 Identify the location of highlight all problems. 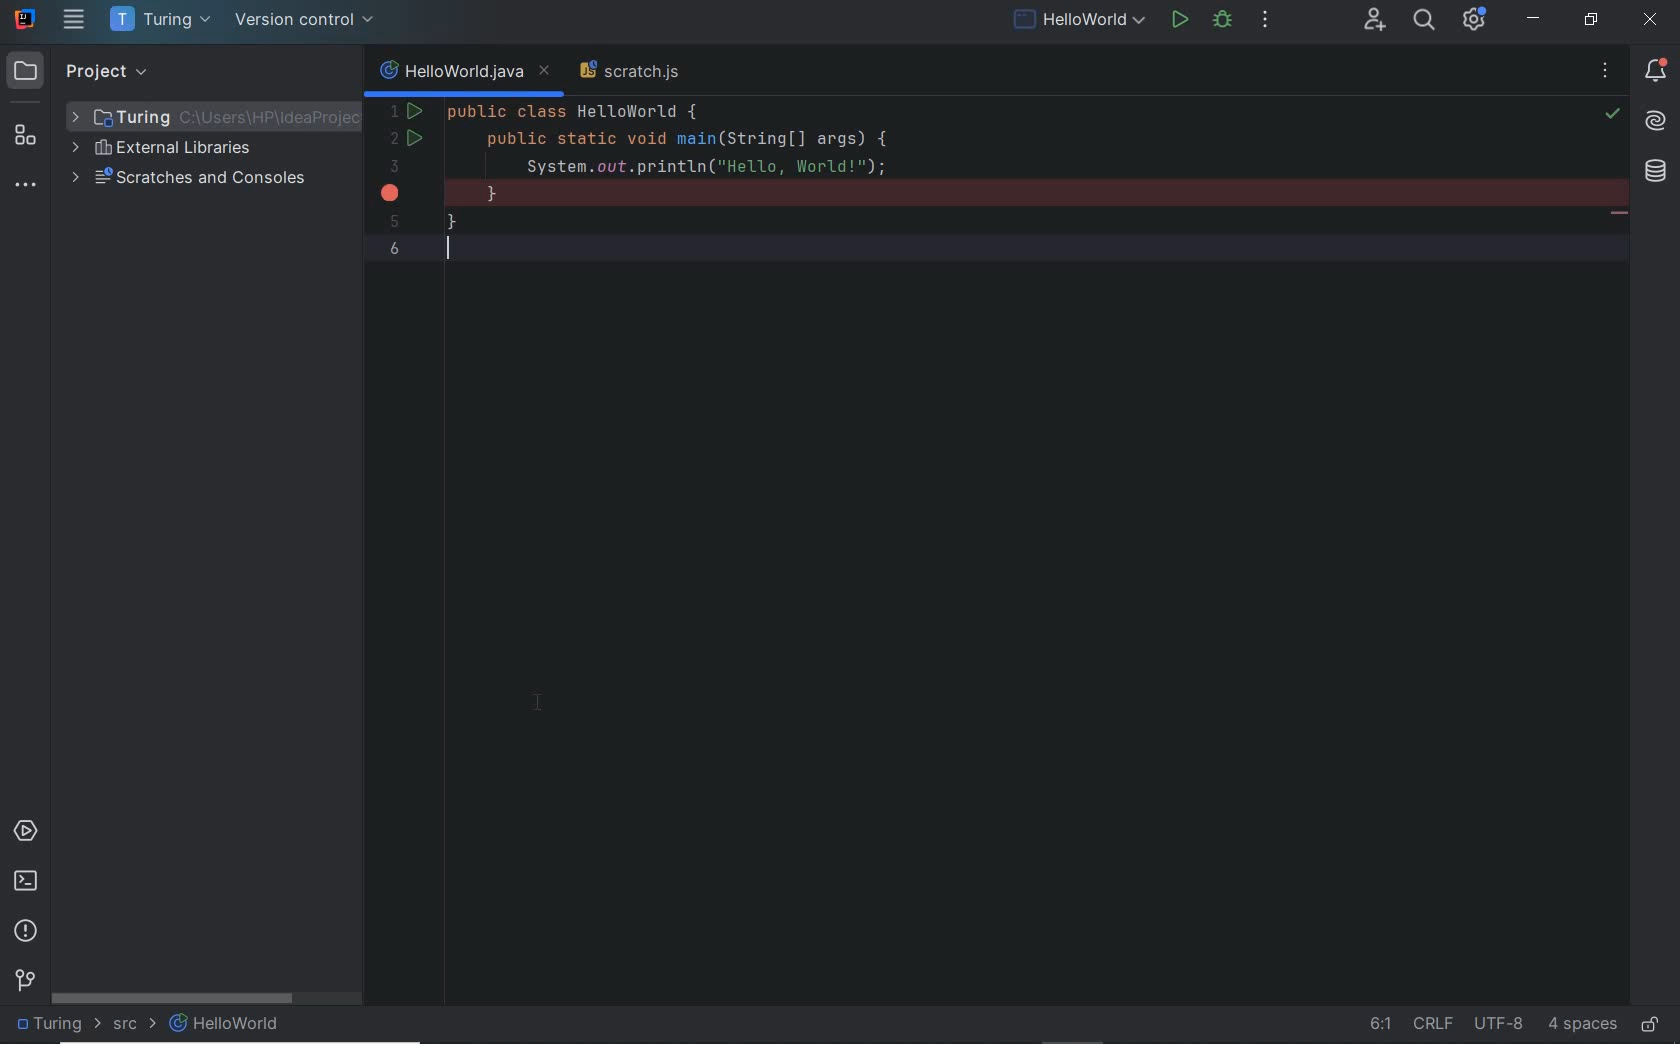
(1611, 113).